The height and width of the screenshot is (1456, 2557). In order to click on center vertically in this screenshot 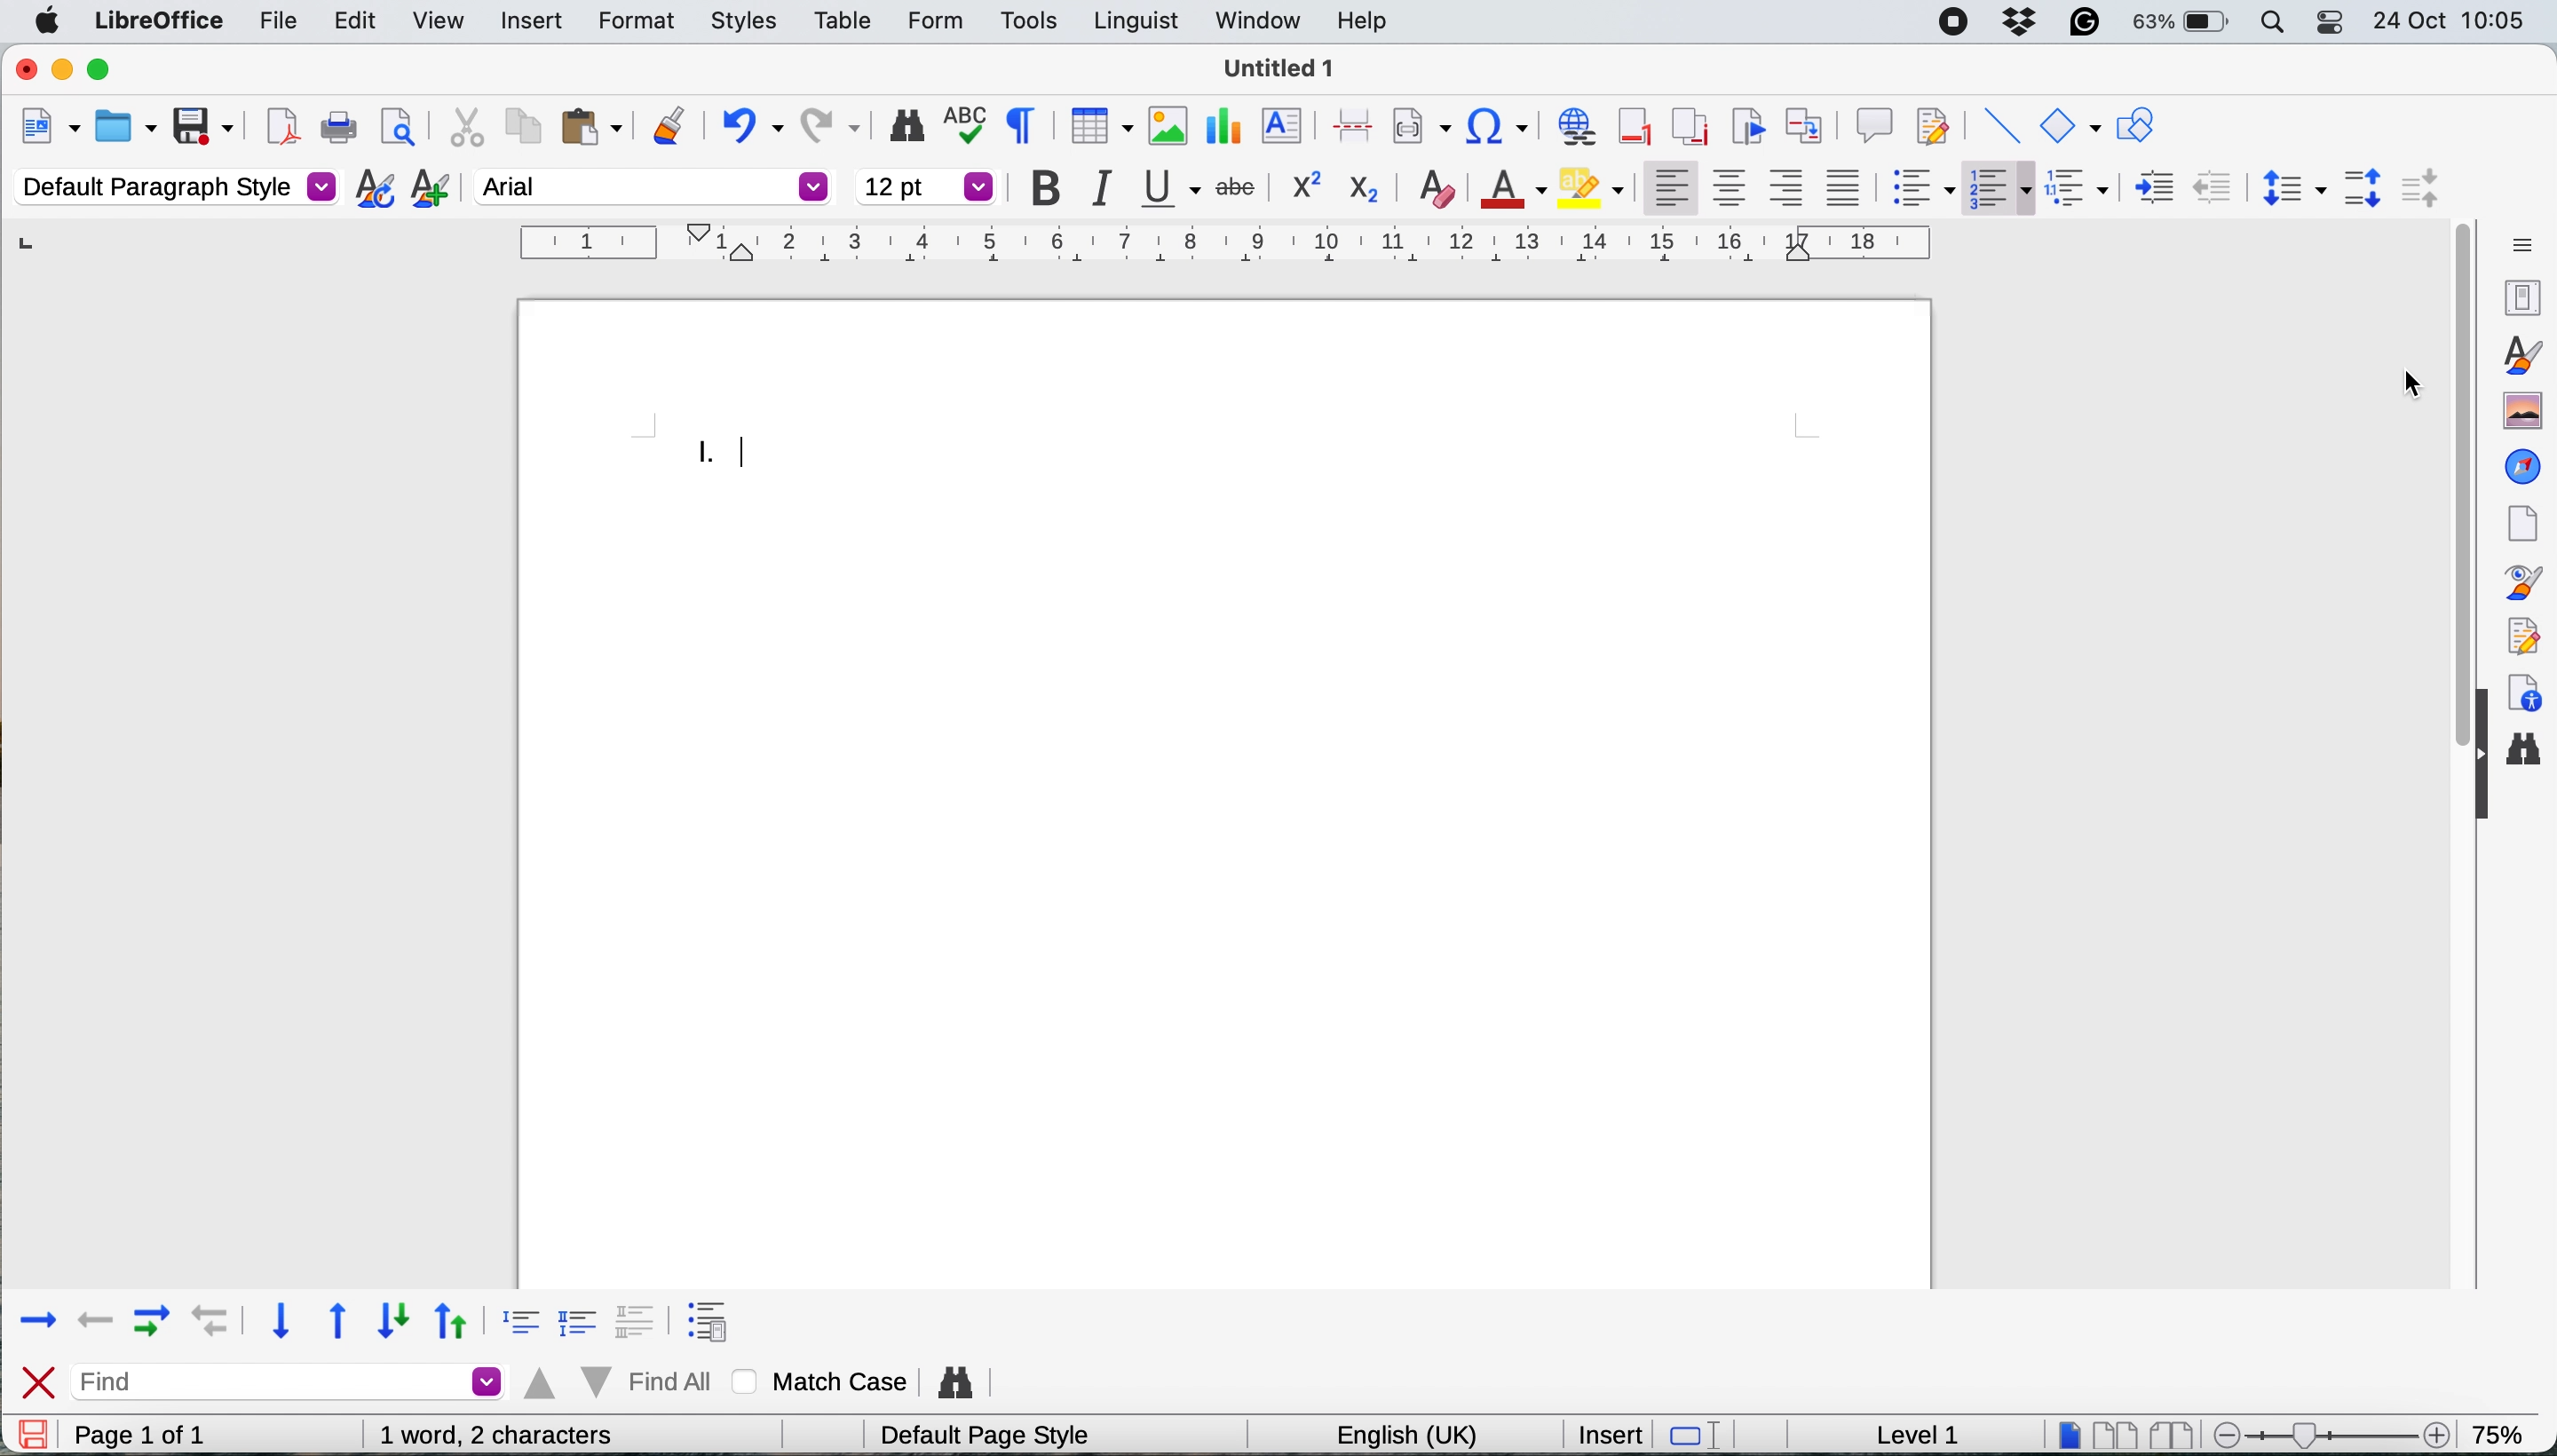, I will do `click(1730, 187)`.